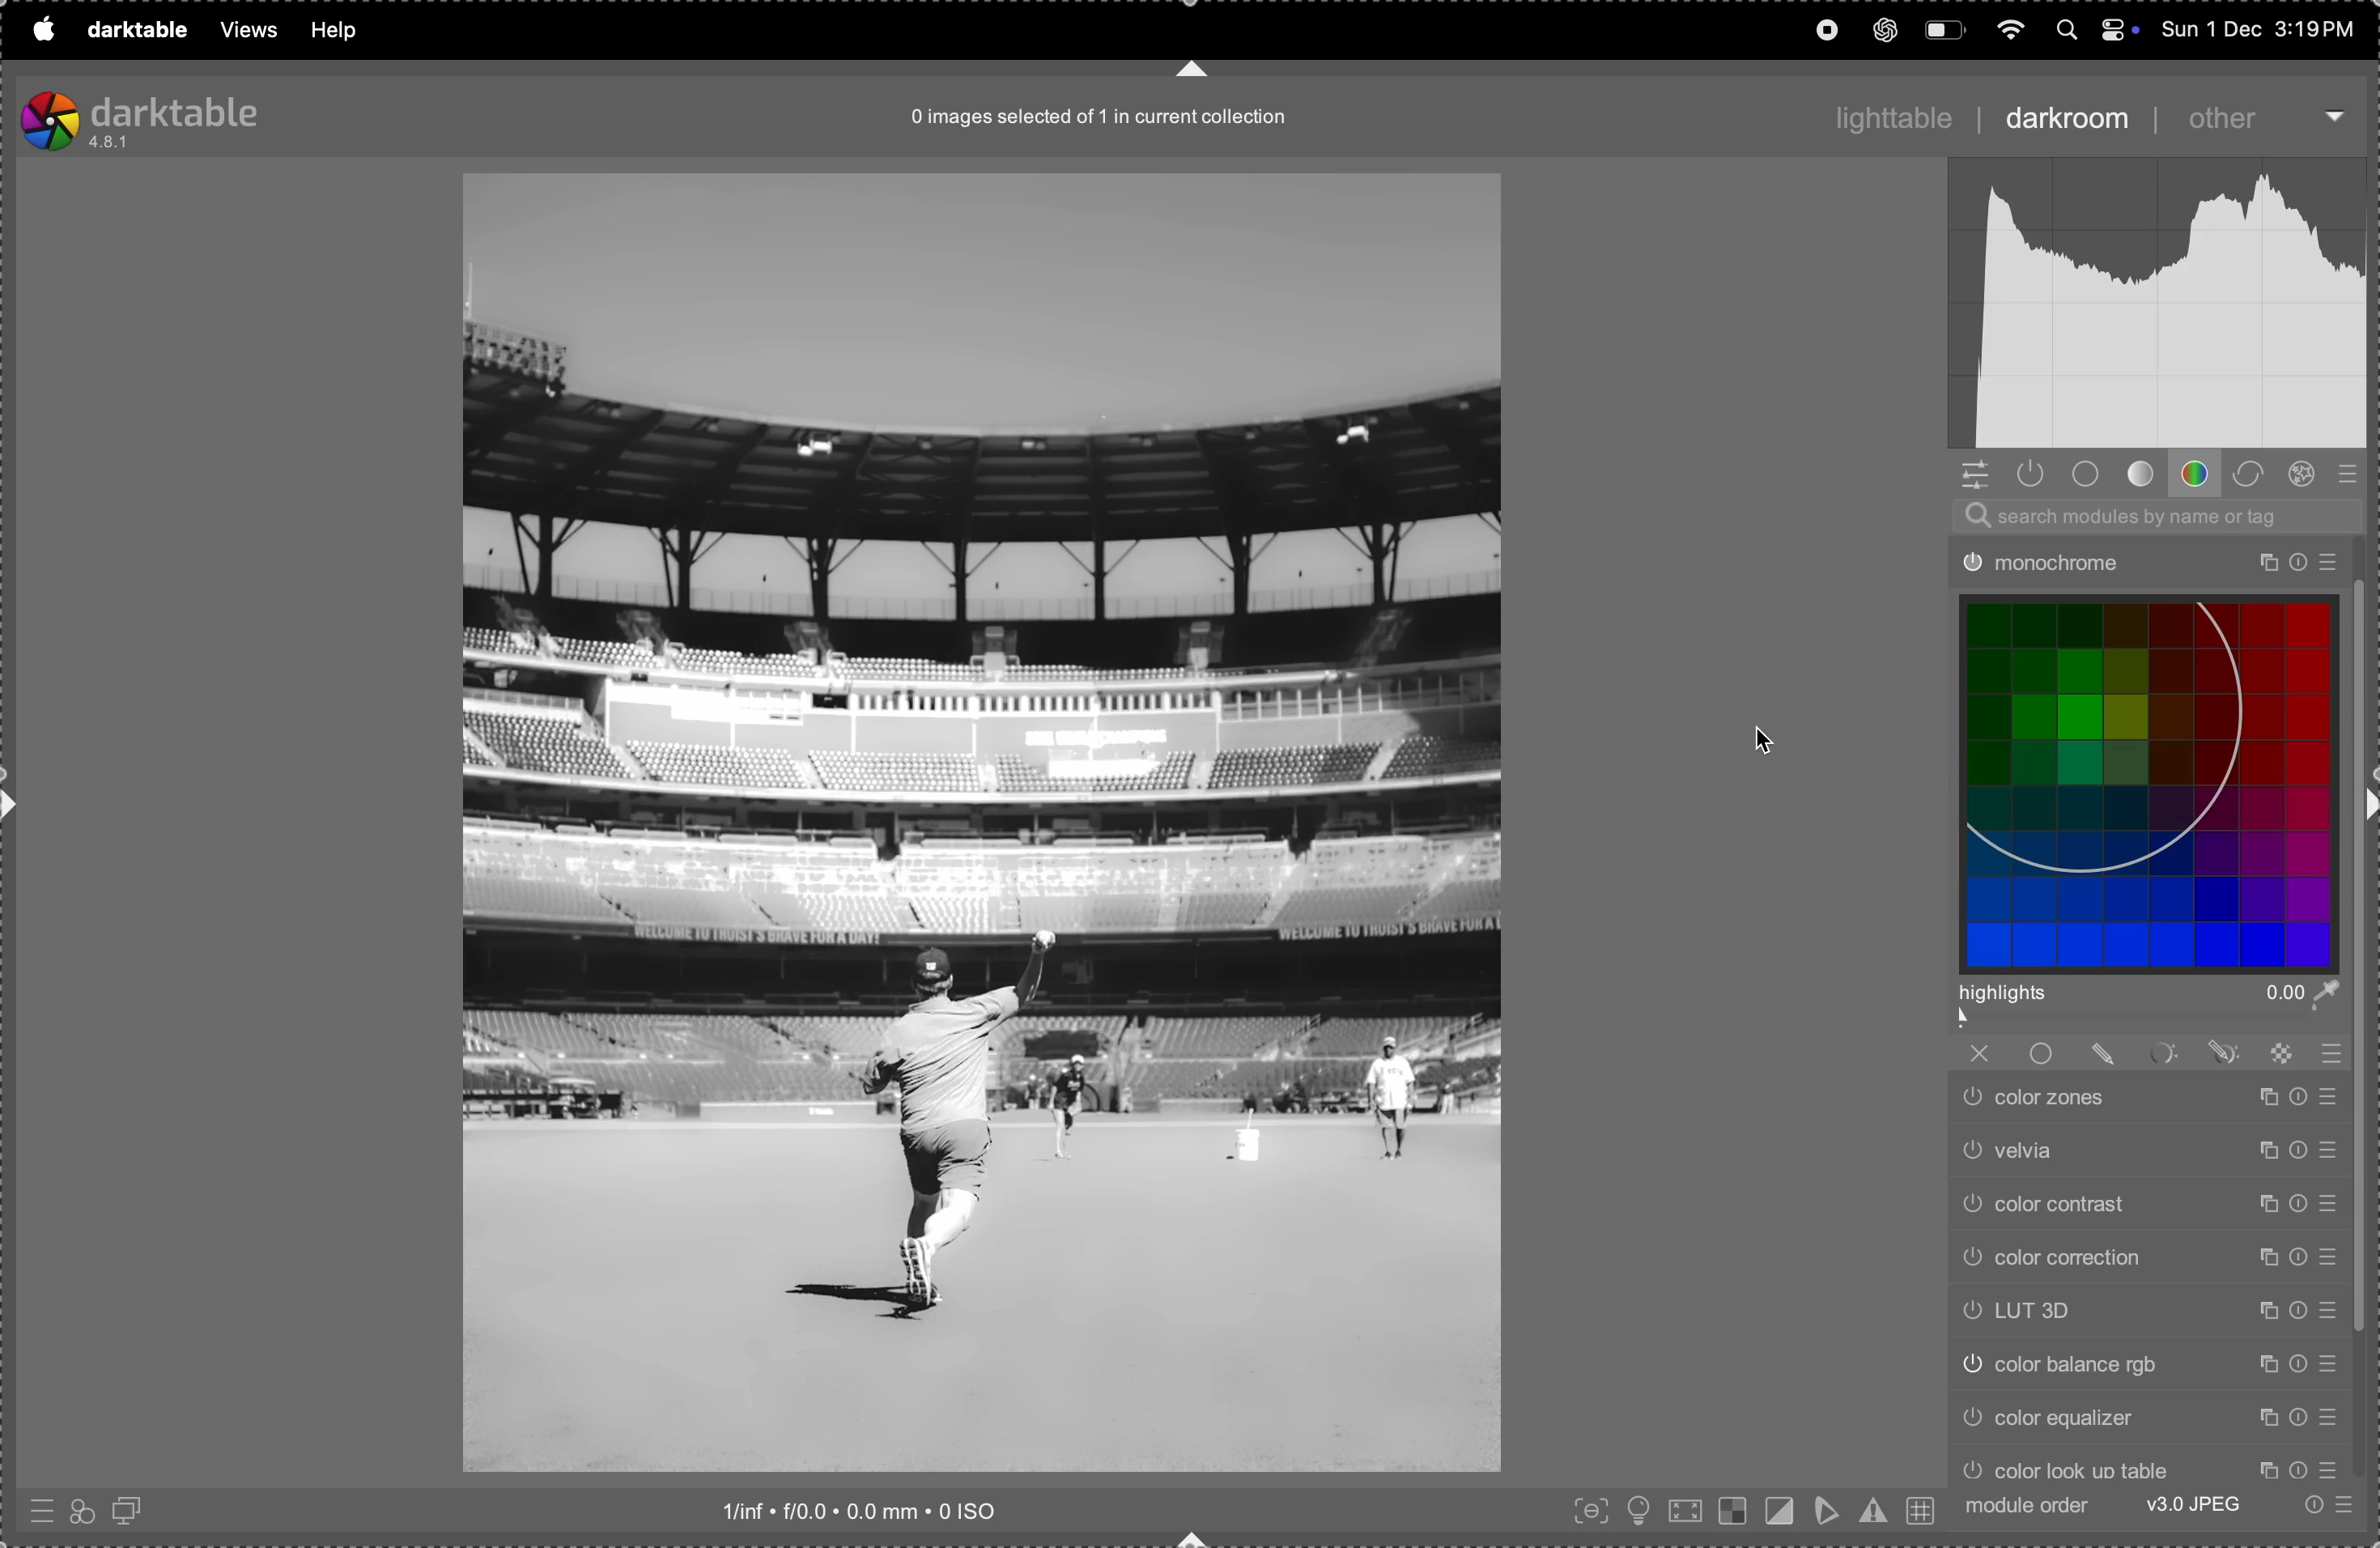 The height and width of the screenshot is (1548, 2380). What do you see at coordinates (2263, 30) in the screenshot?
I see `date and time` at bounding box center [2263, 30].